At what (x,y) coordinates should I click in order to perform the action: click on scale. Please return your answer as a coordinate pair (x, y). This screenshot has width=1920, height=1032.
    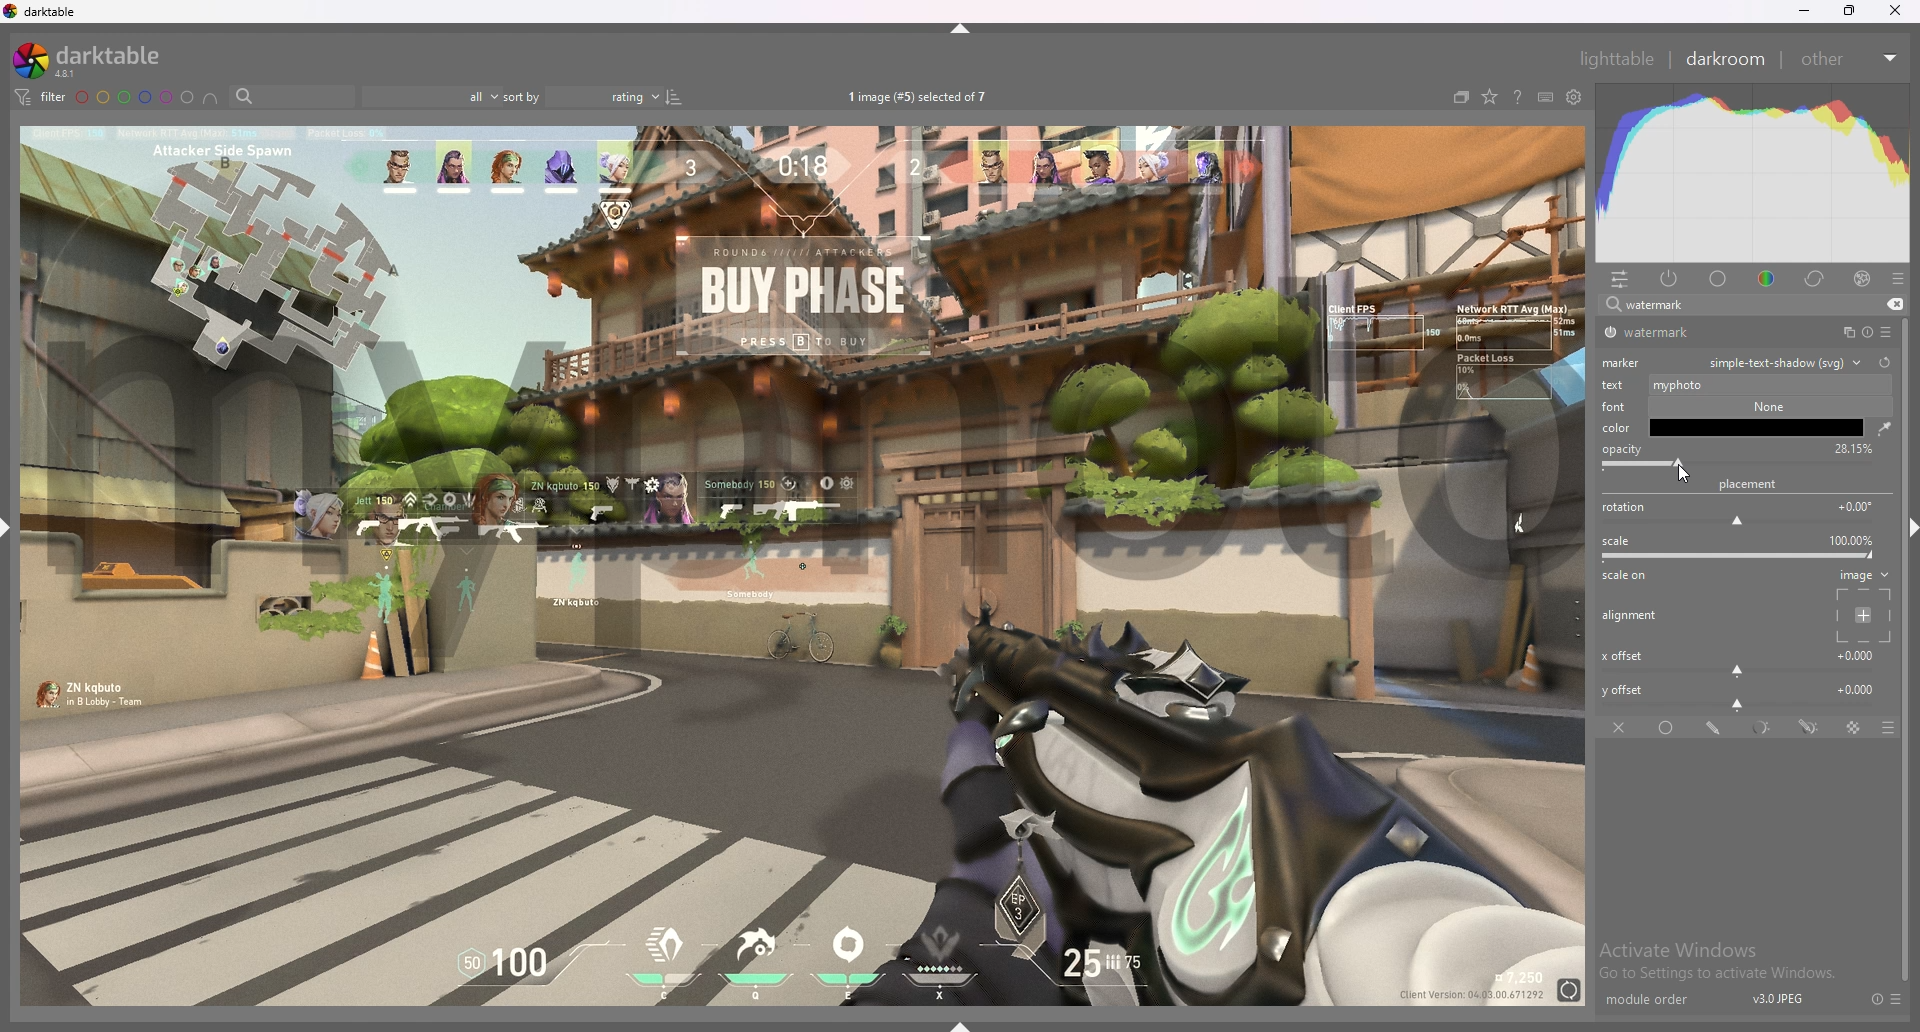
    Looking at the image, I should click on (1742, 548).